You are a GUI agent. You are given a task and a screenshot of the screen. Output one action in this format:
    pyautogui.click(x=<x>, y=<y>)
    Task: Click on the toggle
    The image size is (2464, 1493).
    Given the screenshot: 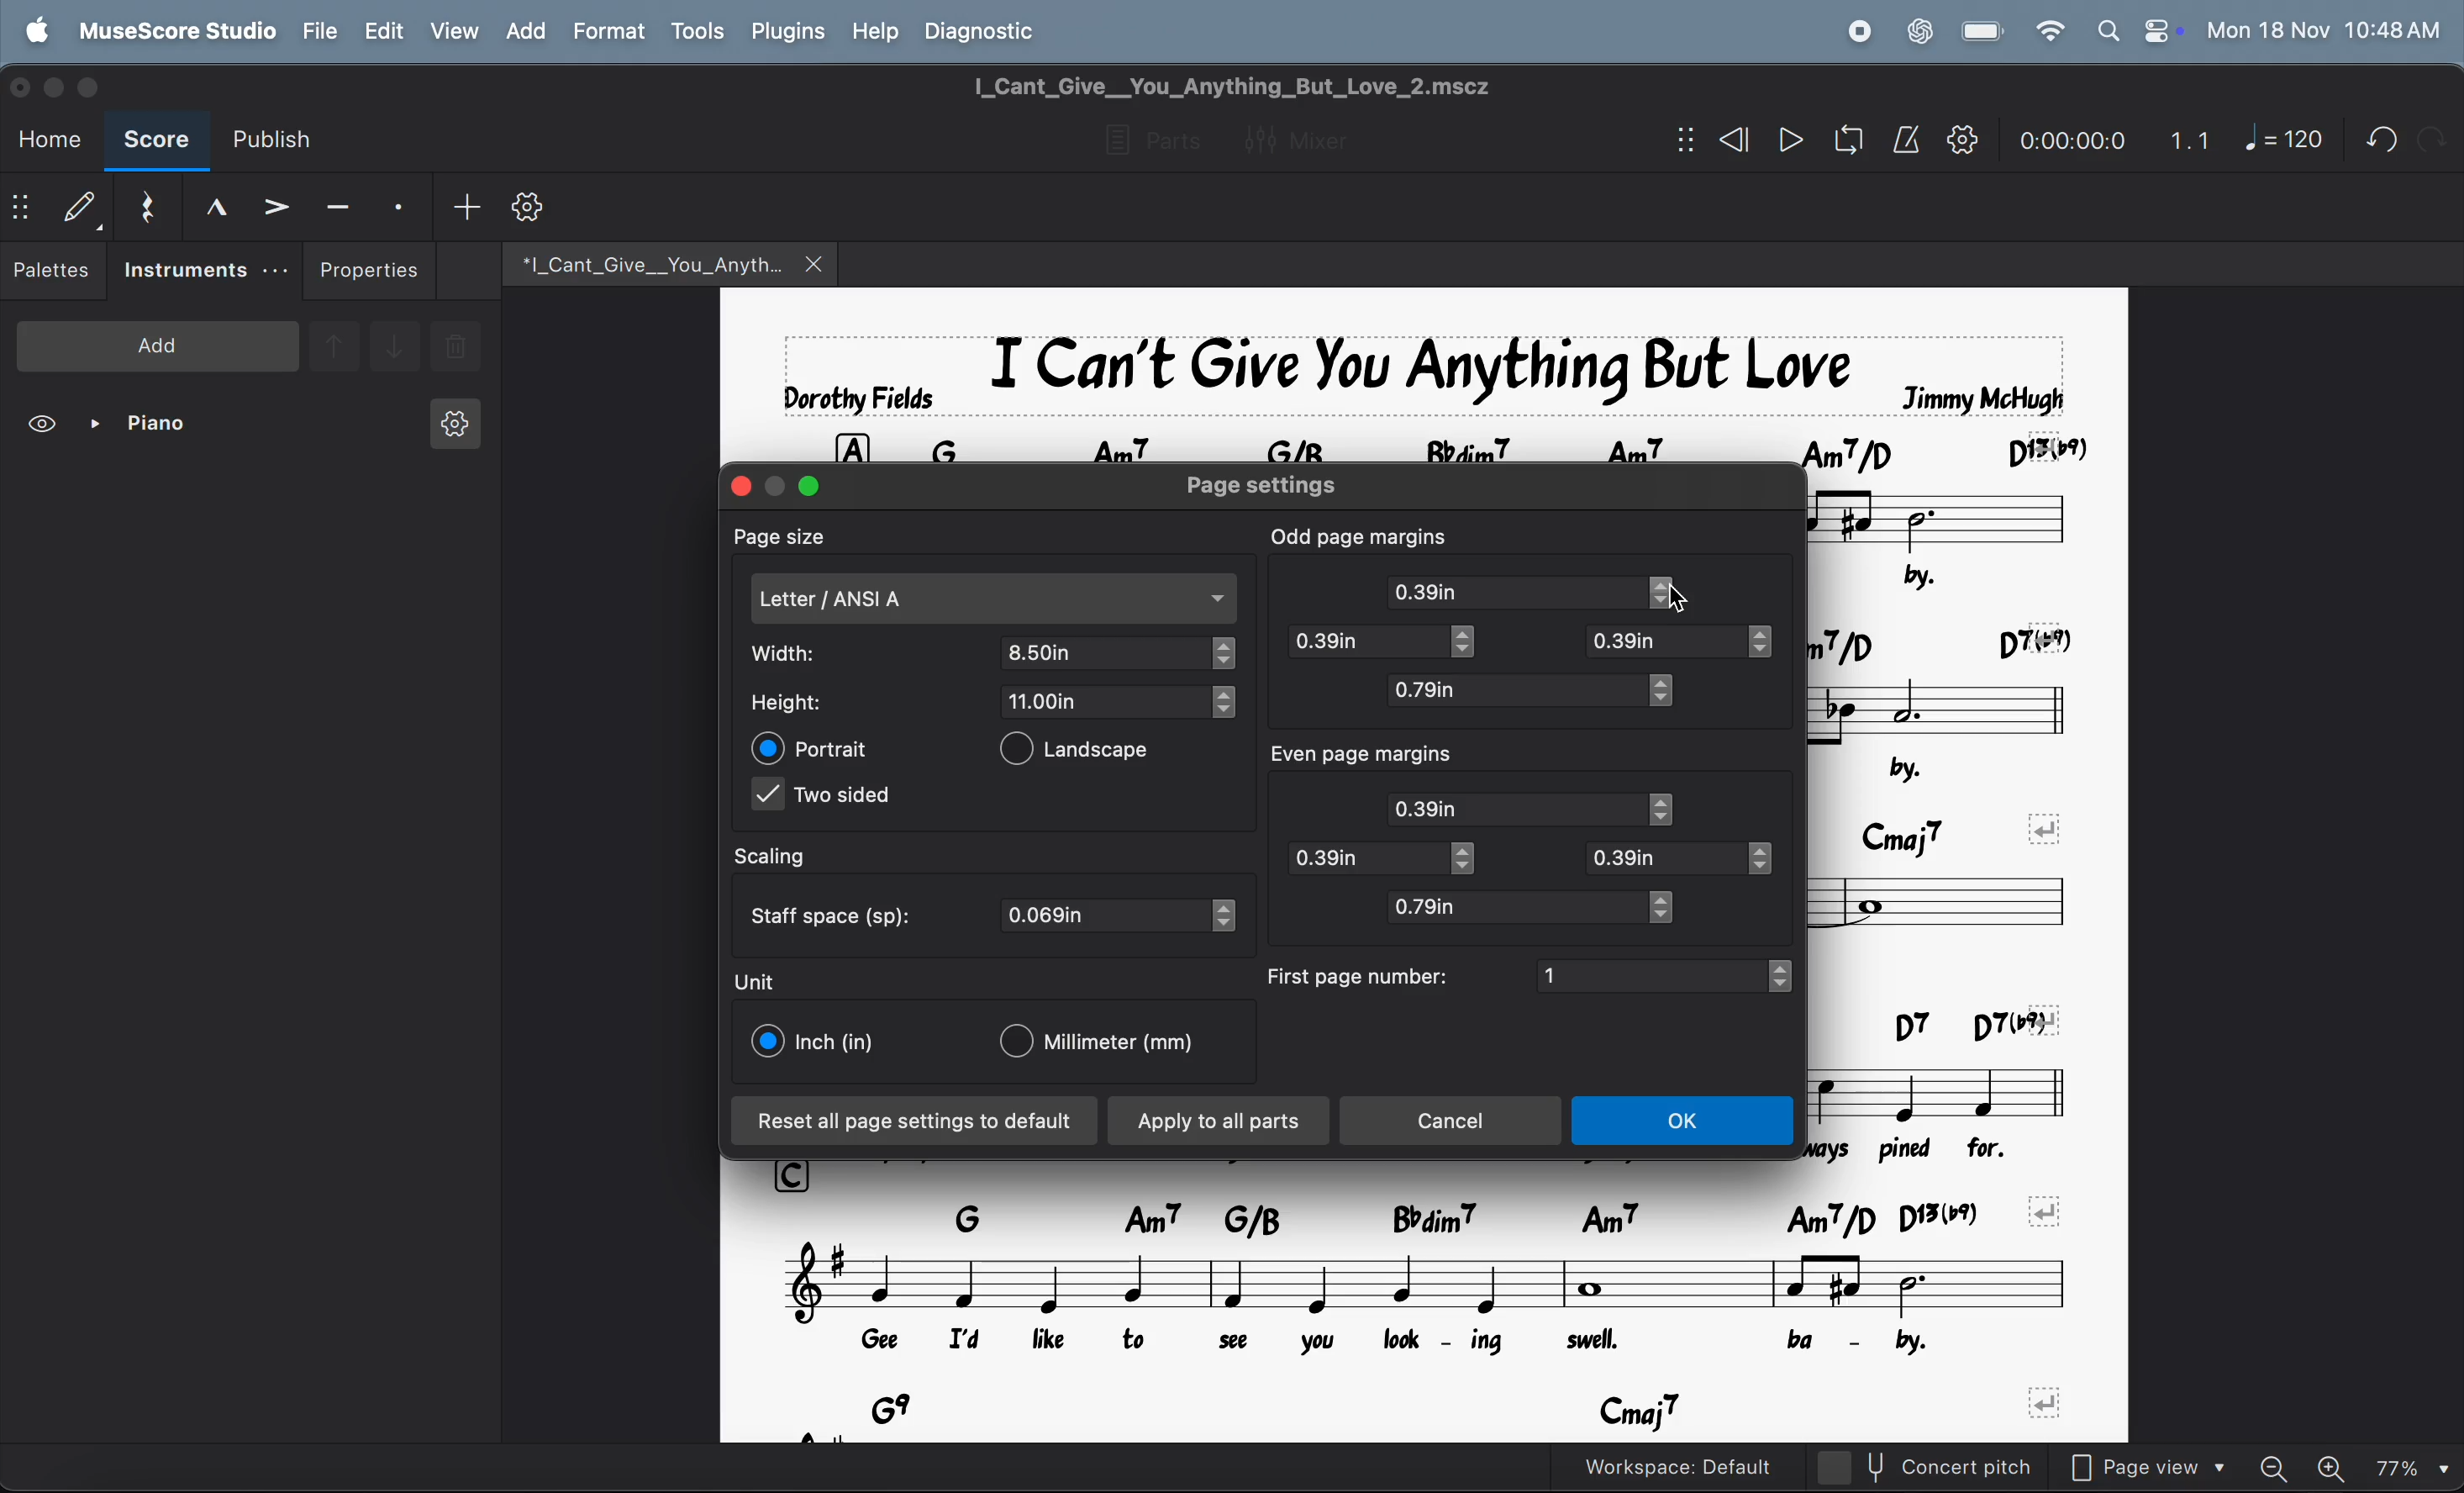 What is the action you would take?
    pyautogui.click(x=1225, y=654)
    